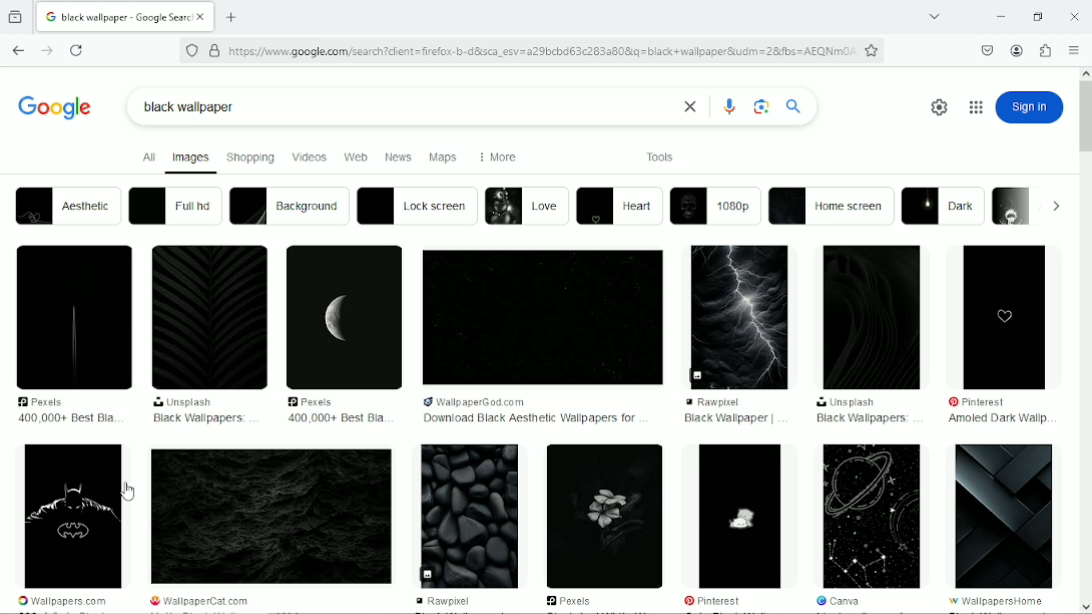 The height and width of the screenshot is (614, 1092). I want to click on black image, so click(345, 317).